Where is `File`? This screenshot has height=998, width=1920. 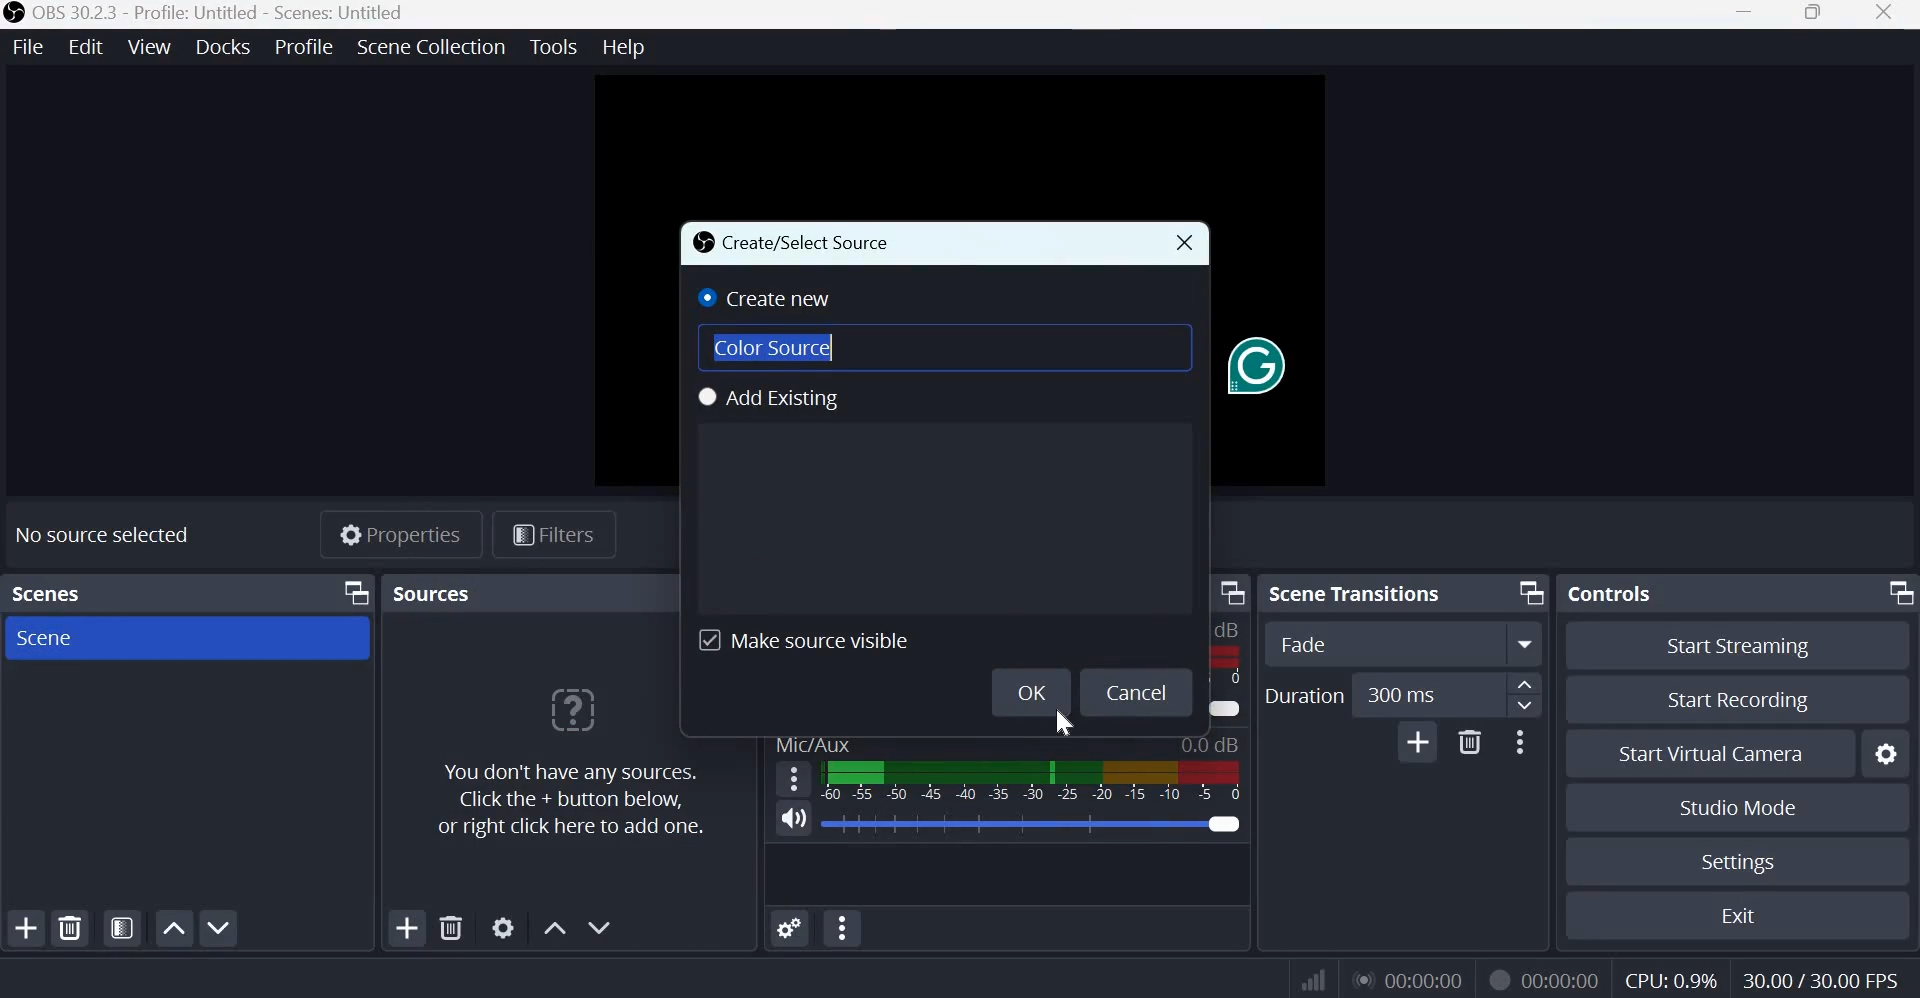 File is located at coordinates (33, 45).